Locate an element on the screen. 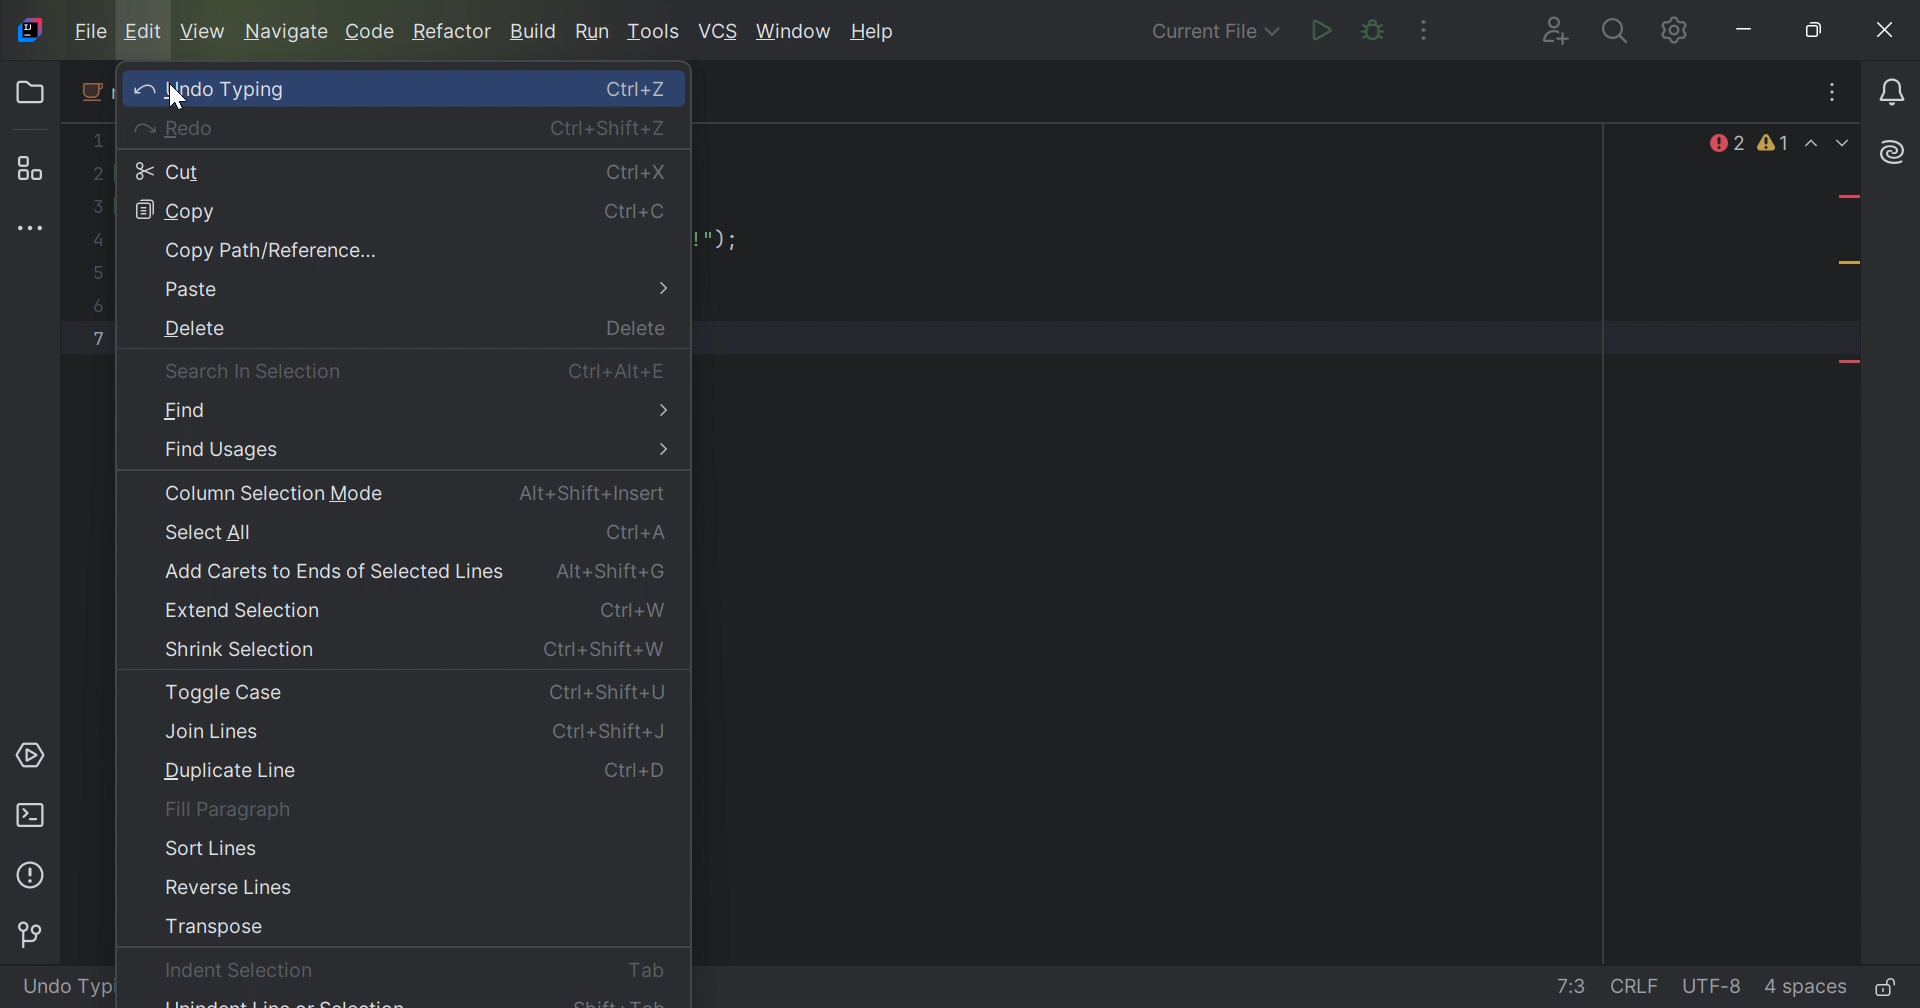 The height and width of the screenshot is (1008, 1920). Duplicate Line is located at coordinates (235, 773).